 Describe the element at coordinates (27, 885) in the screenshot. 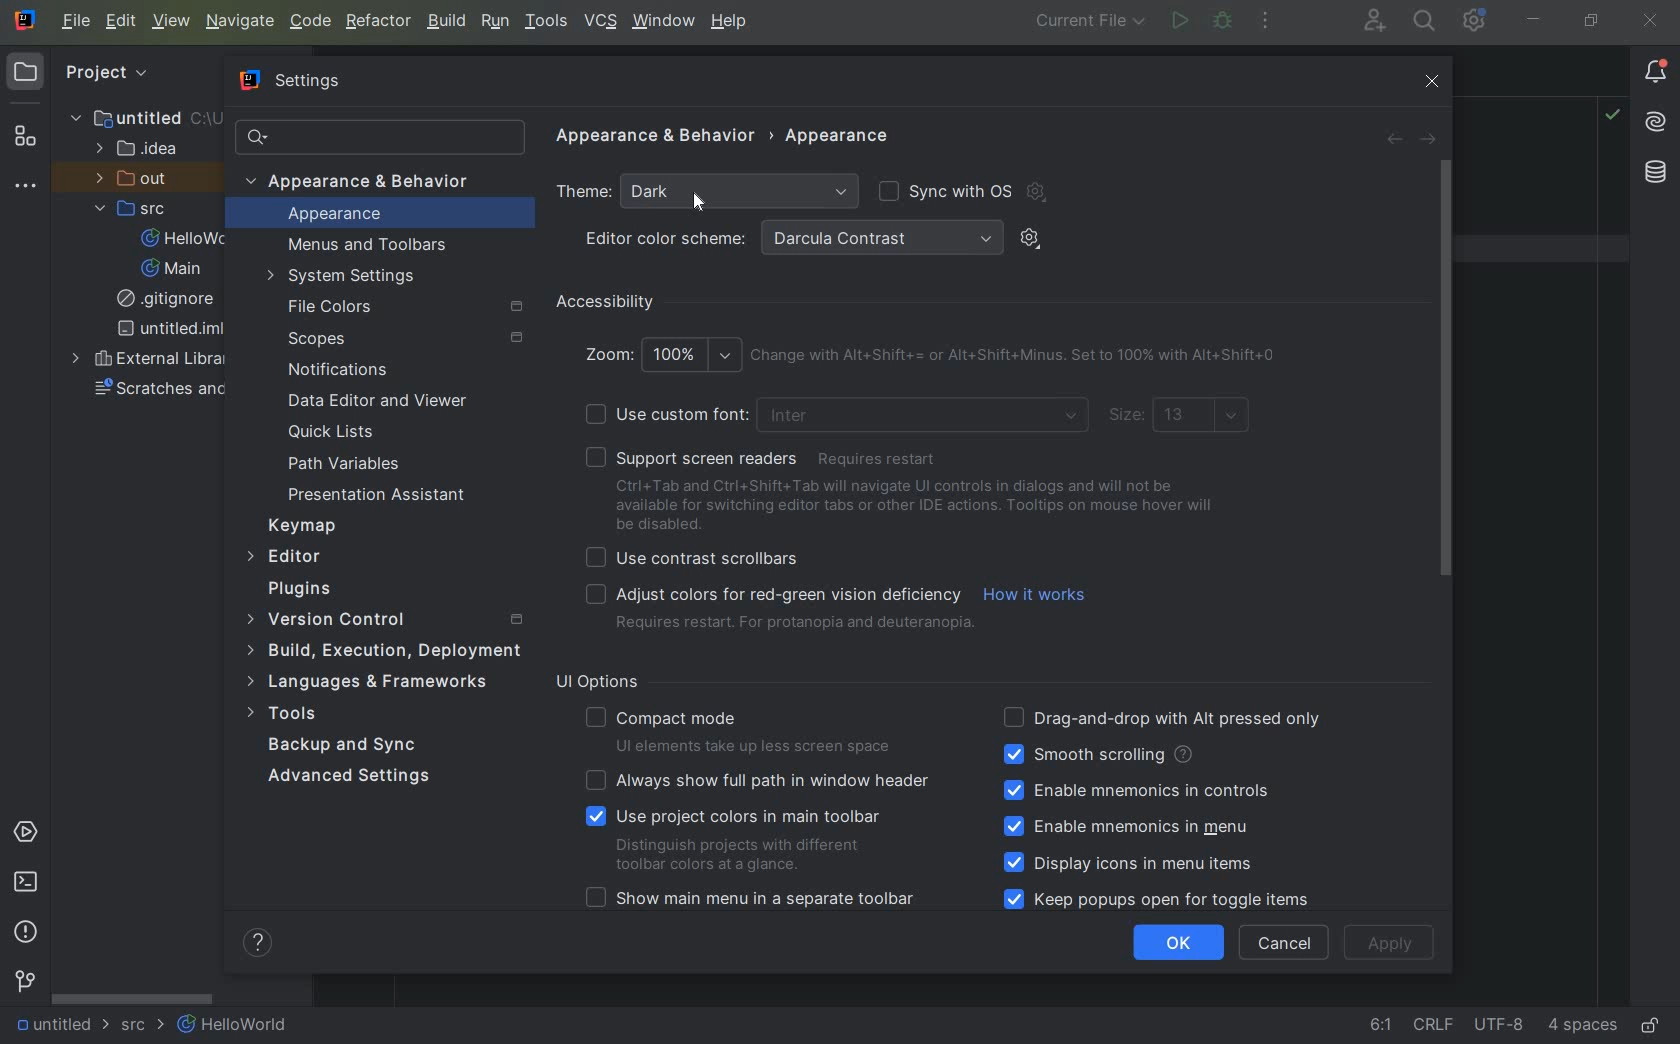

I see `TERMINAL` at that location.